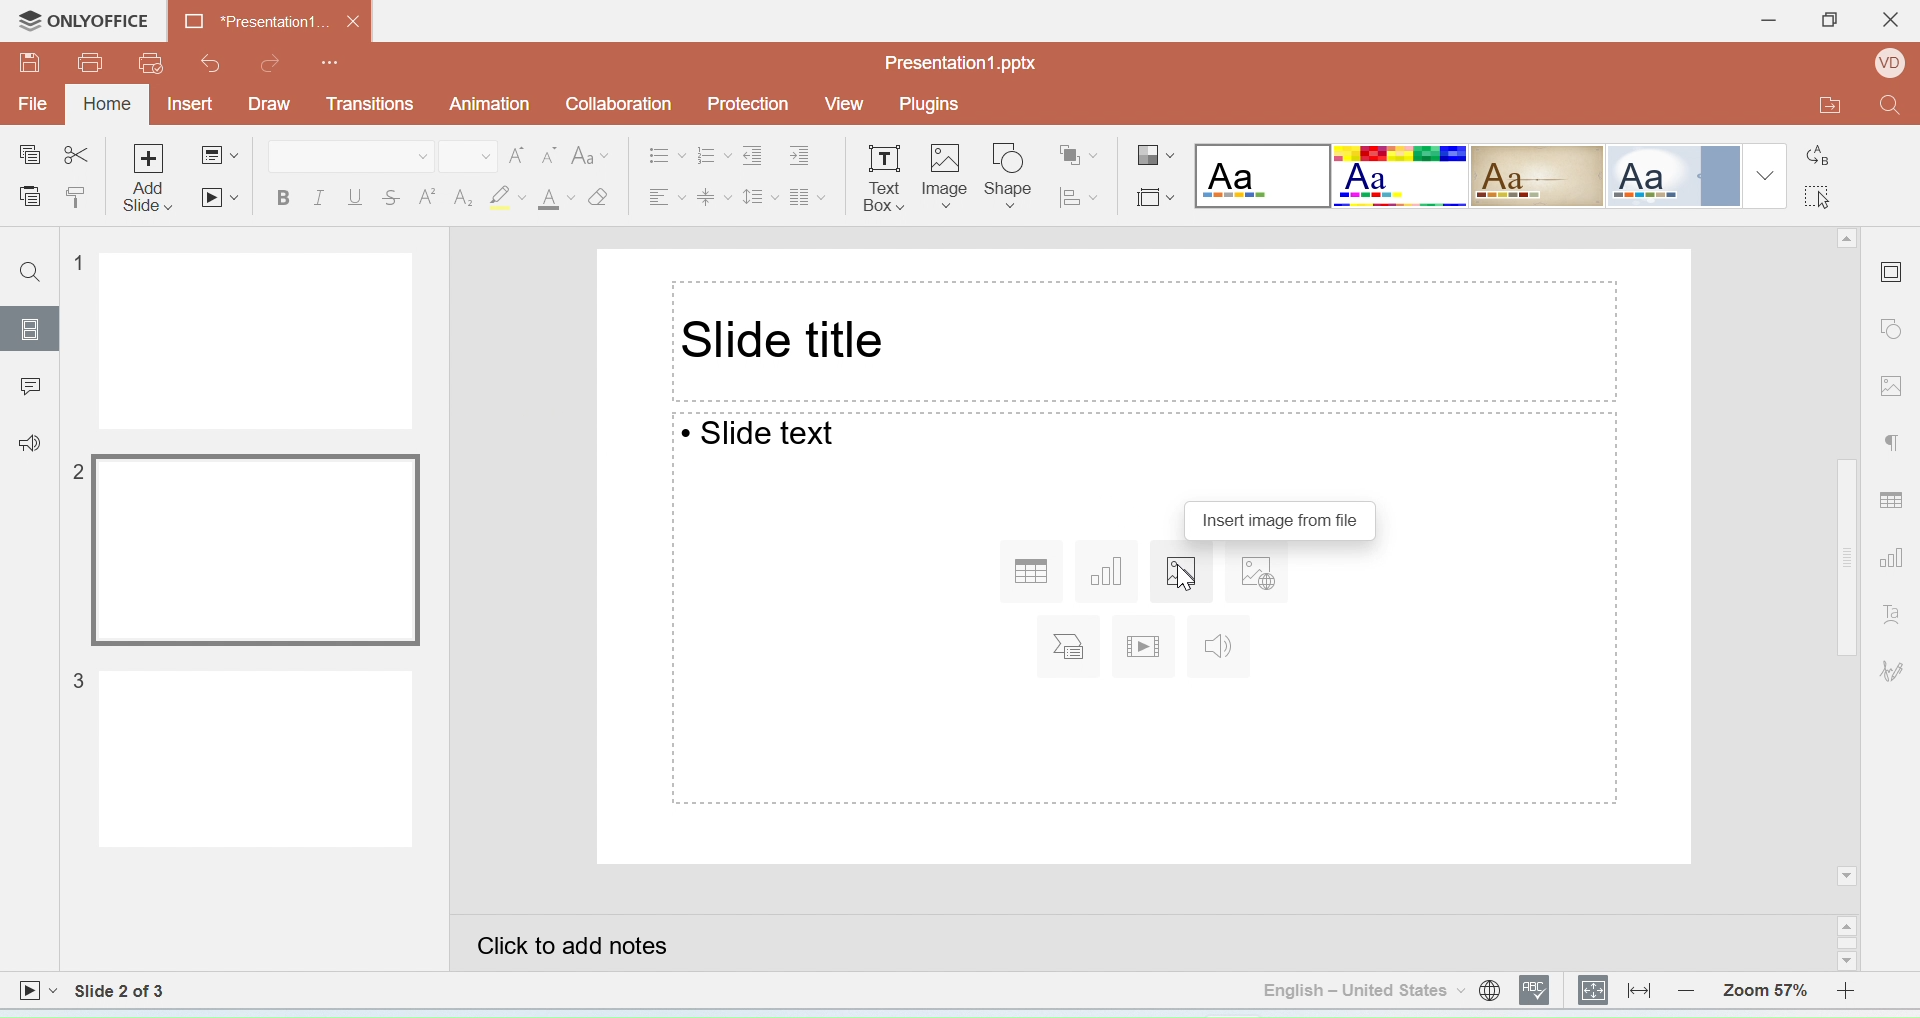 This screenshot has height=1018, width=1920. I want to click on Find, so click(33, 274).